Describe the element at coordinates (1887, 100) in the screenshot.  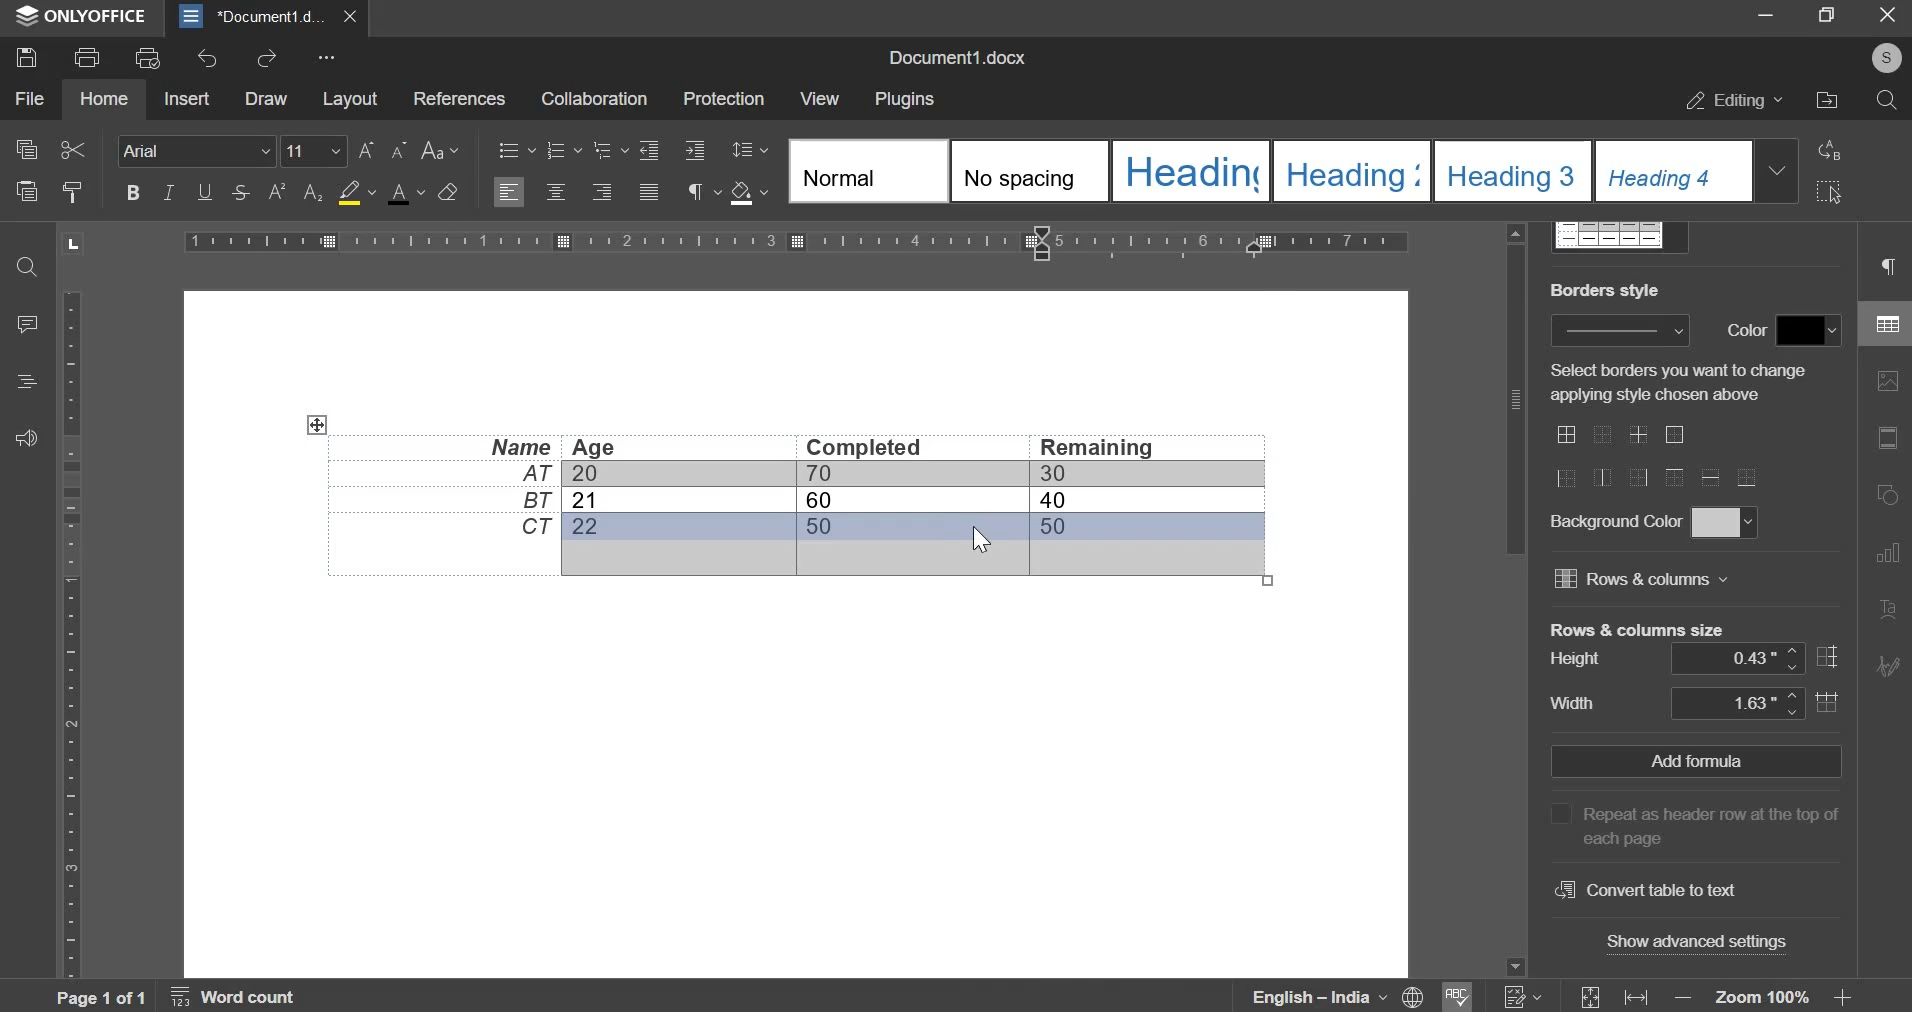
I see `search` at that location.